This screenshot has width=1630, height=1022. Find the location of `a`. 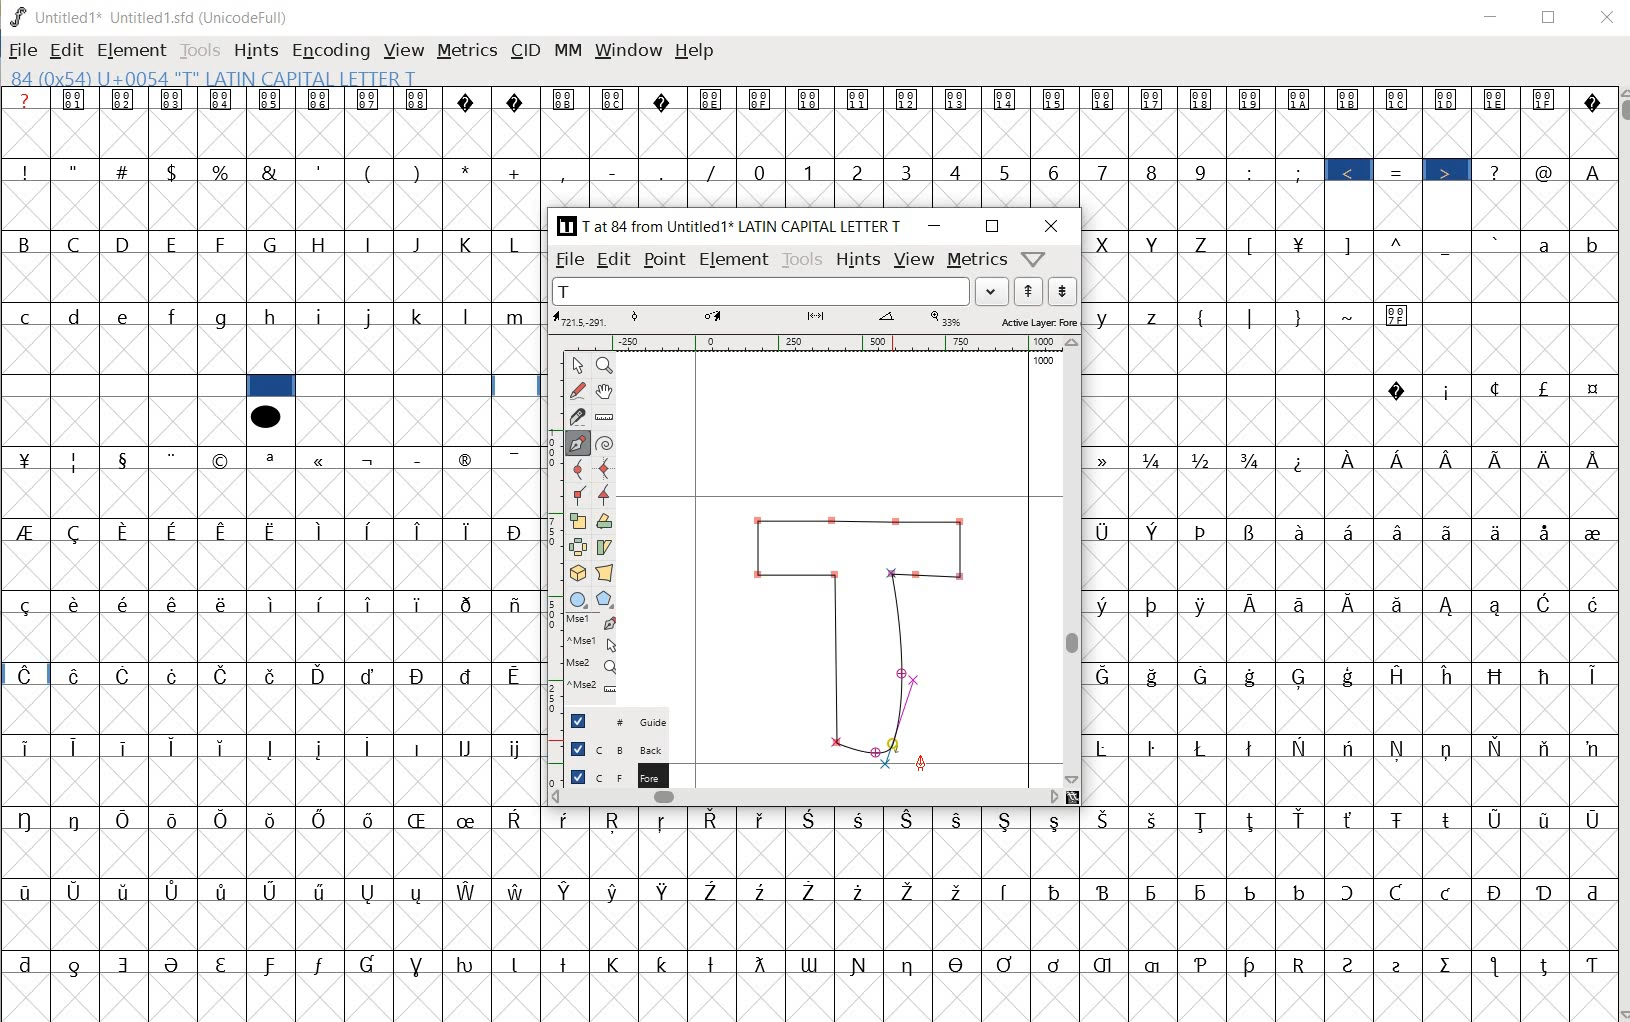

a is located at coordinates (1547, 243).